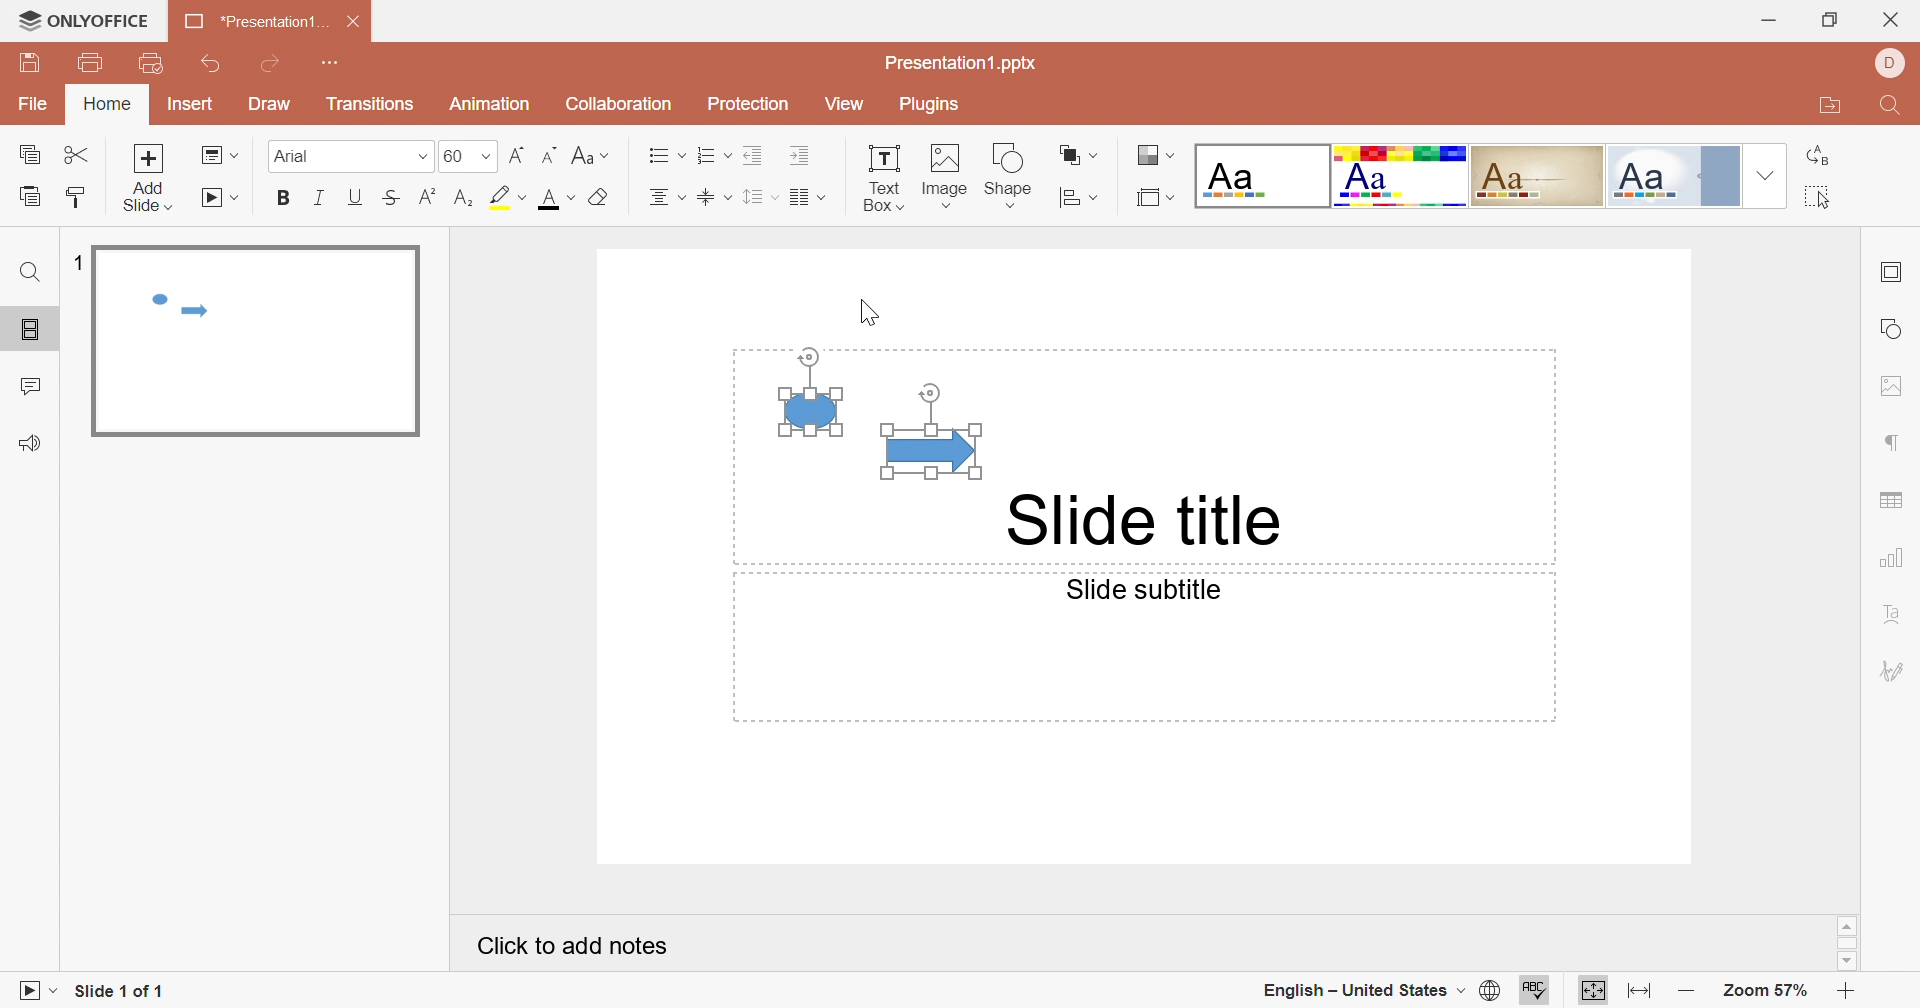 This screenshot has width=1920, height=1008. Describe the element at coordinates (1157, 154) in the screenshot. I see `Change color theme` at that location.